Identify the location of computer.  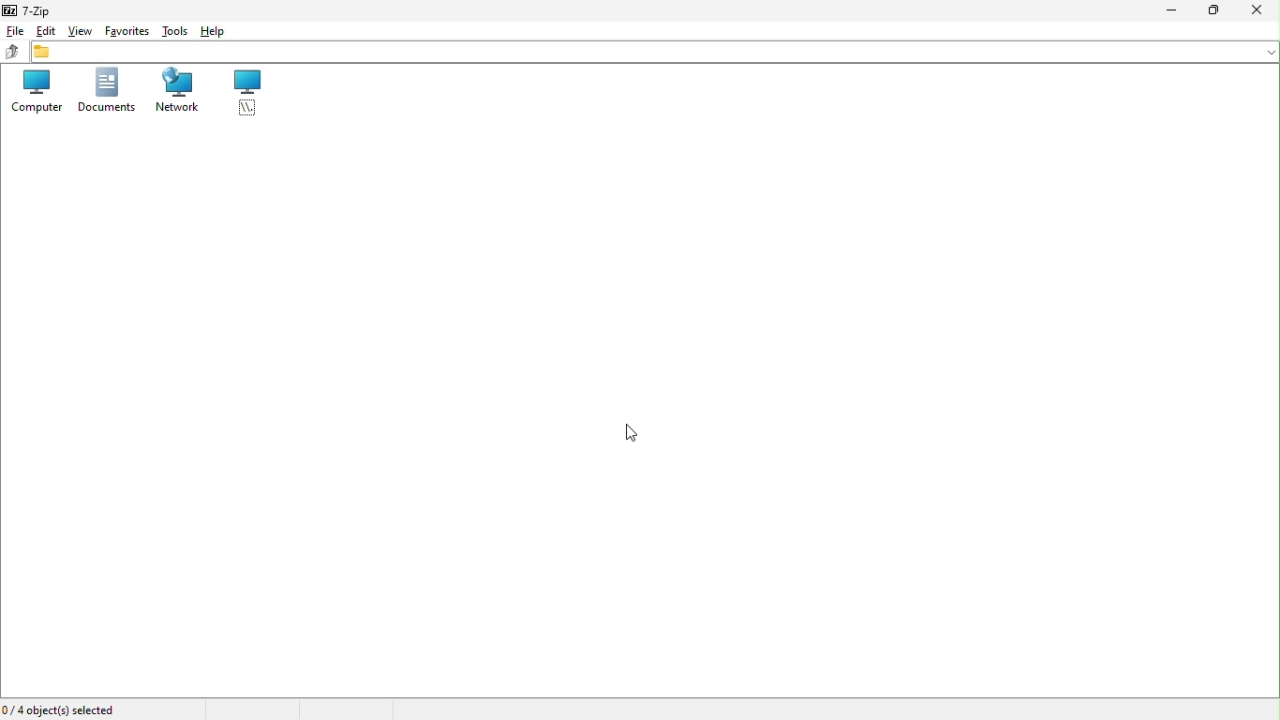
(34, 91).